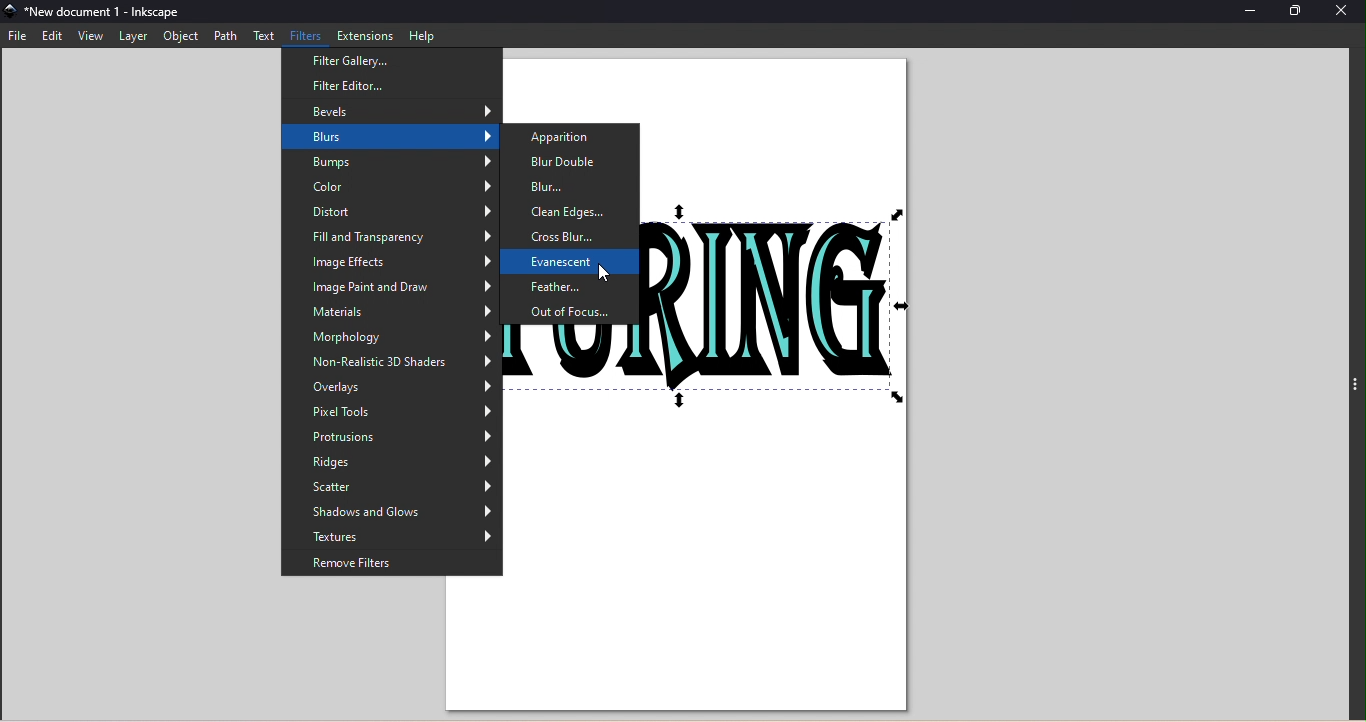  What do you see at coordinates (392, 561) in the screenshot?
I see `Remove filters` at bounding box center [392, 561].